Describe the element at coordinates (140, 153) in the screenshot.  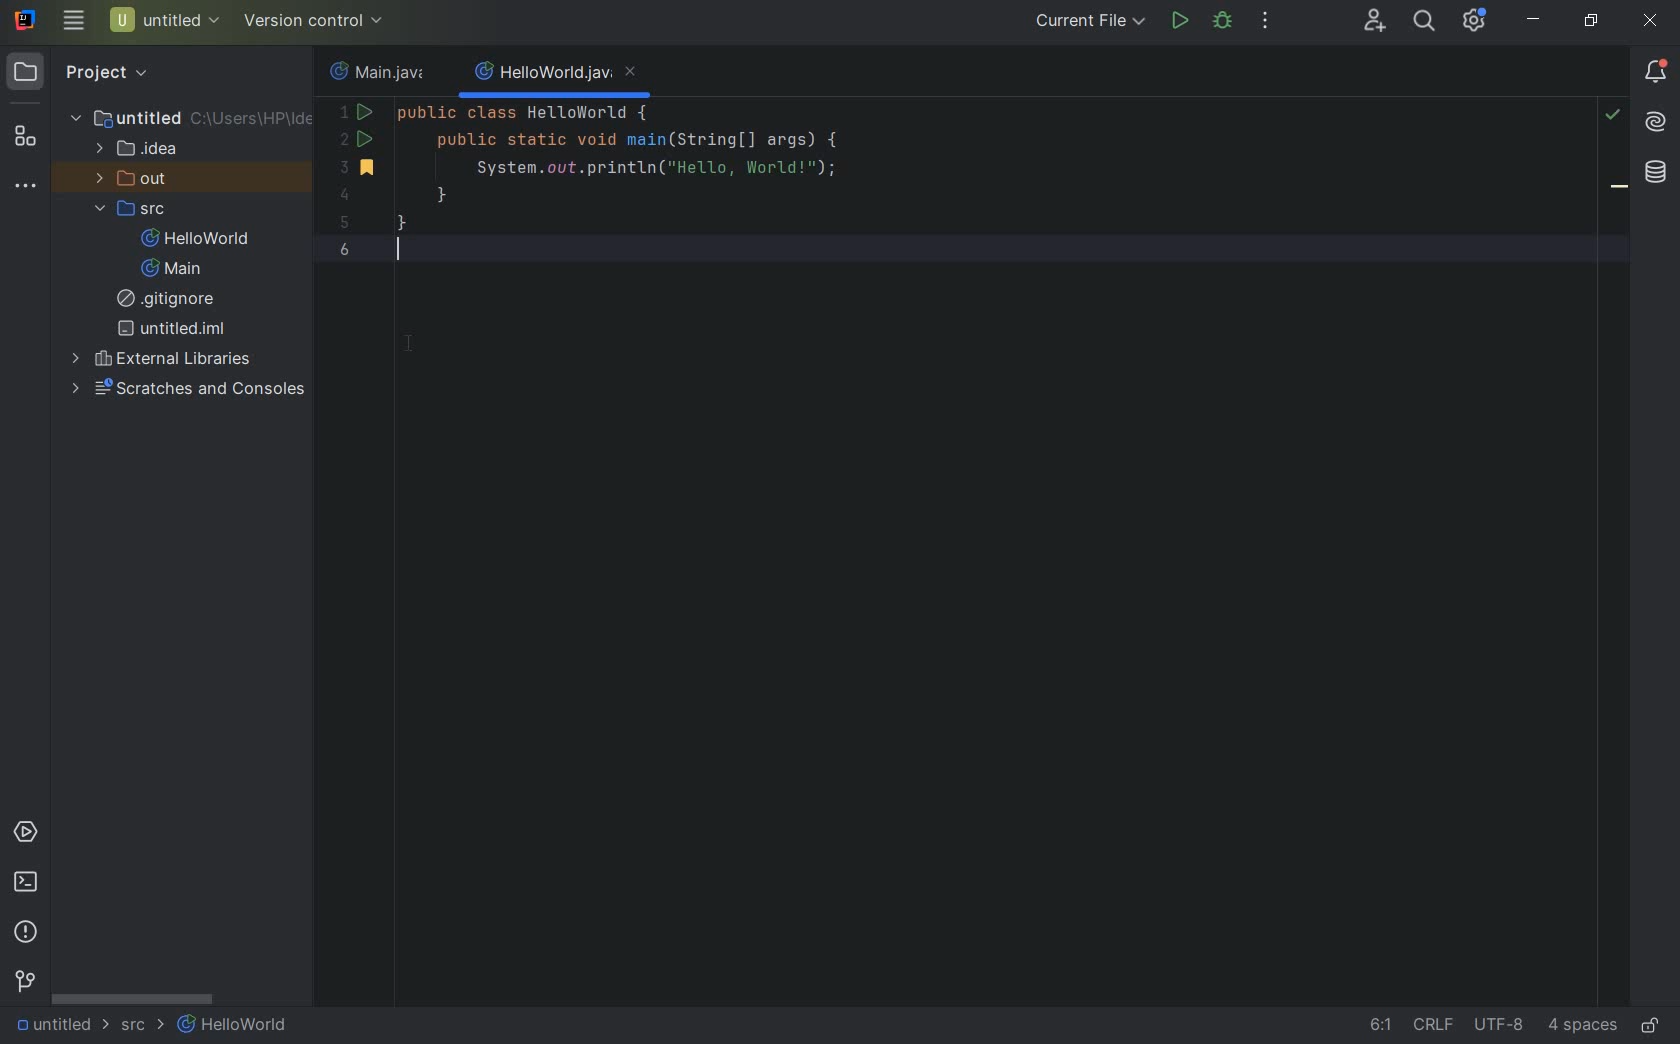
I see `idea` at that location.